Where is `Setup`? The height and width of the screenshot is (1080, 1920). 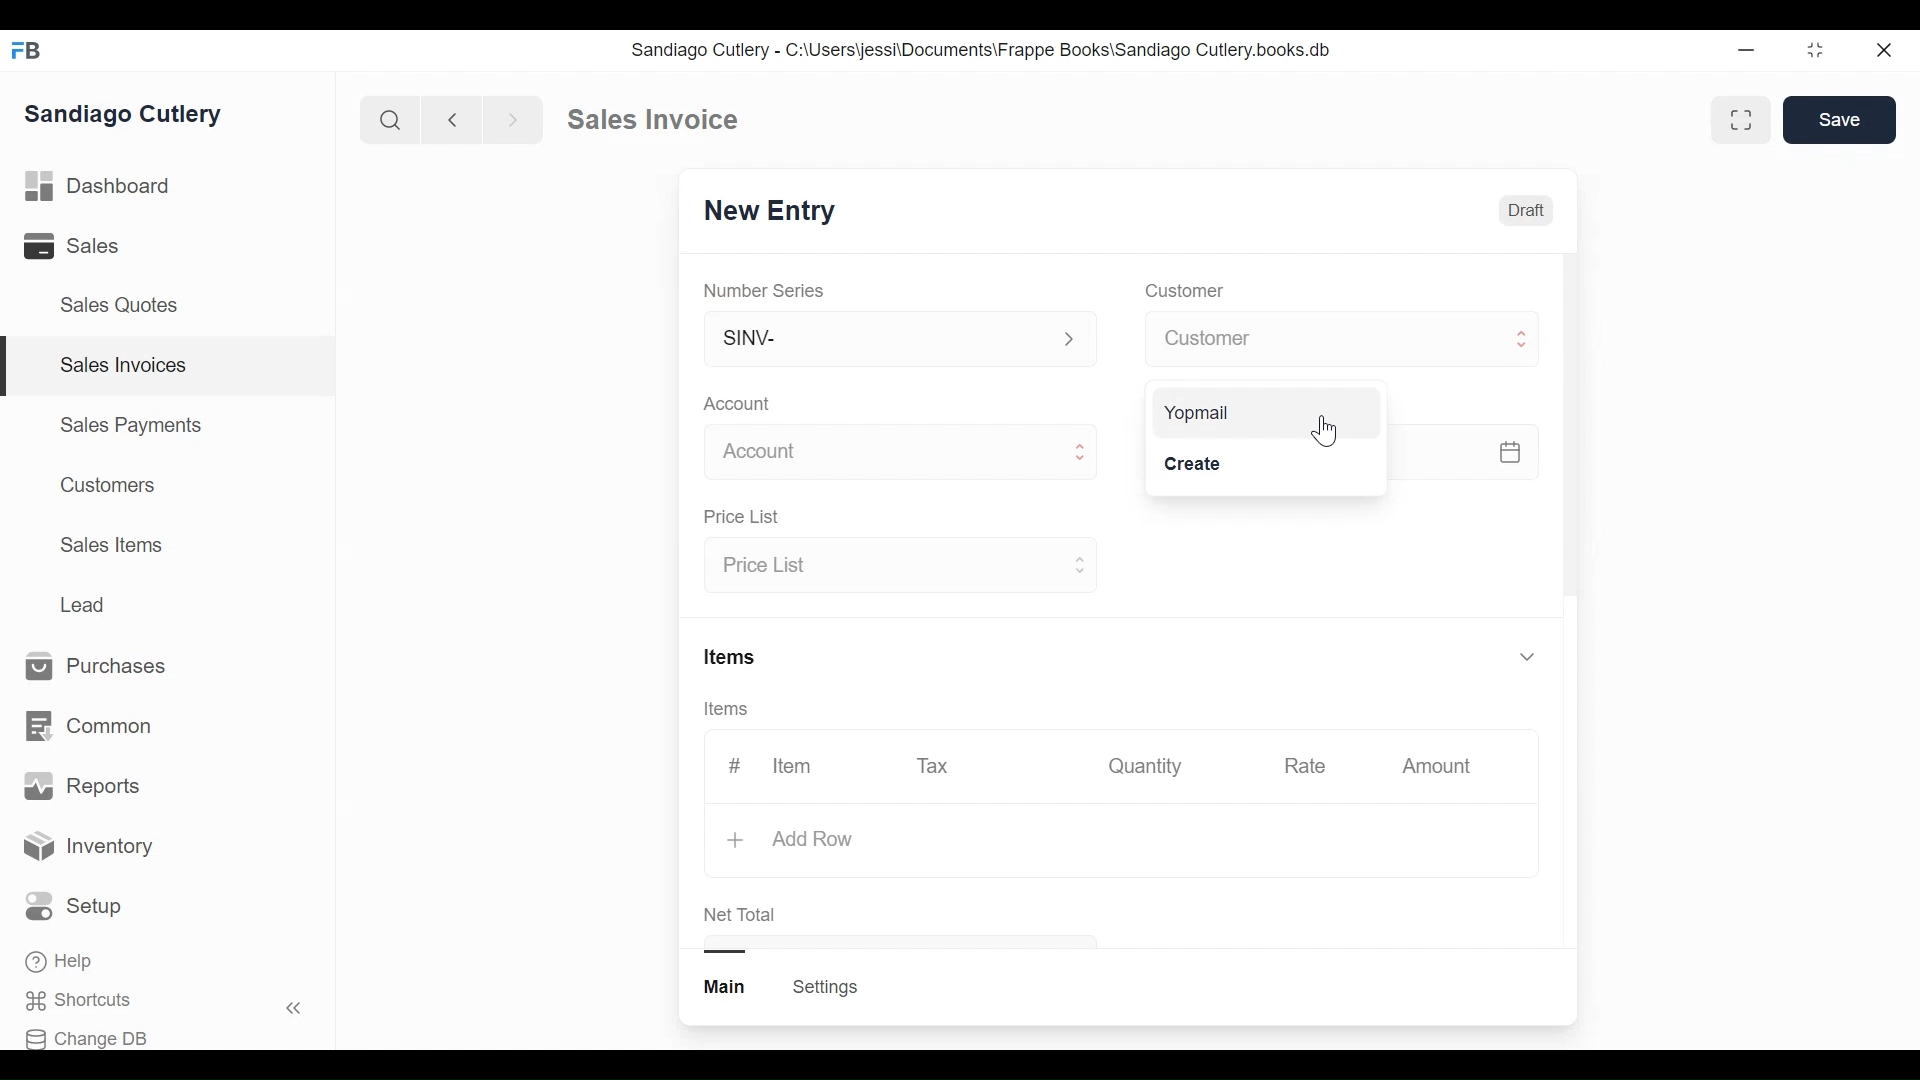
Setup is located at coordinates (74, 906).